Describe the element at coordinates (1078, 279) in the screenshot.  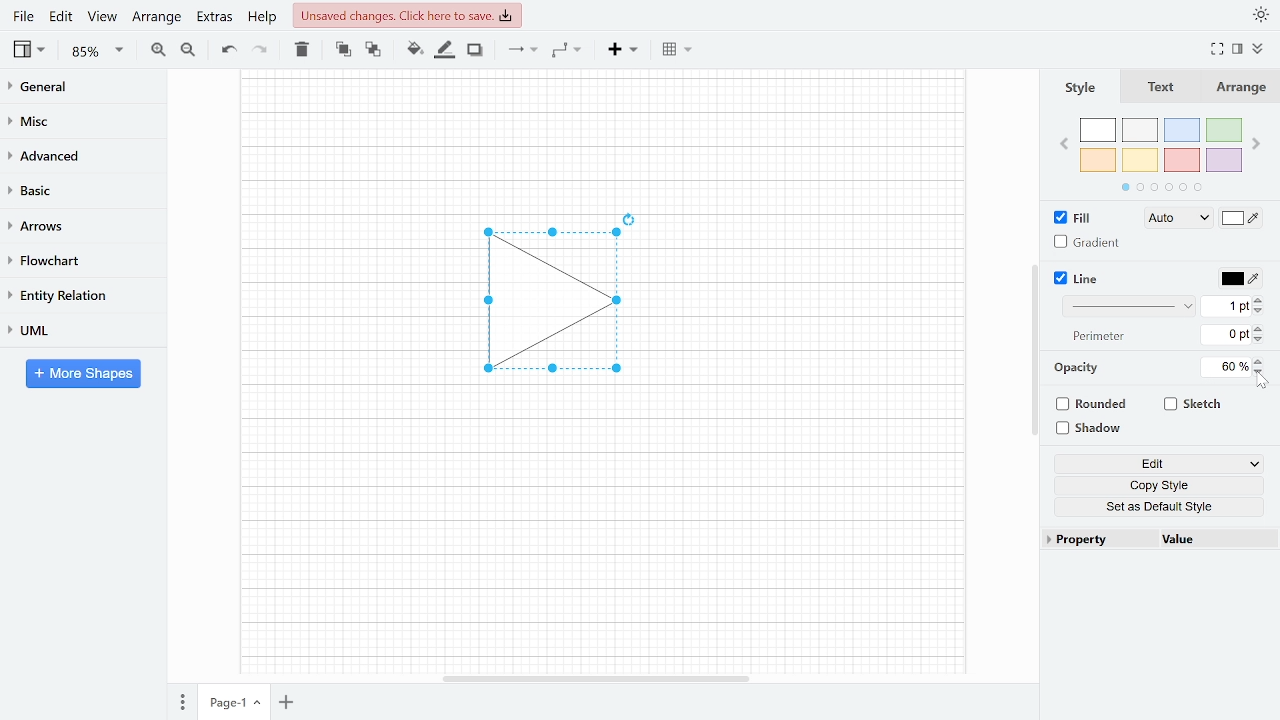
I see `Line` at that location.